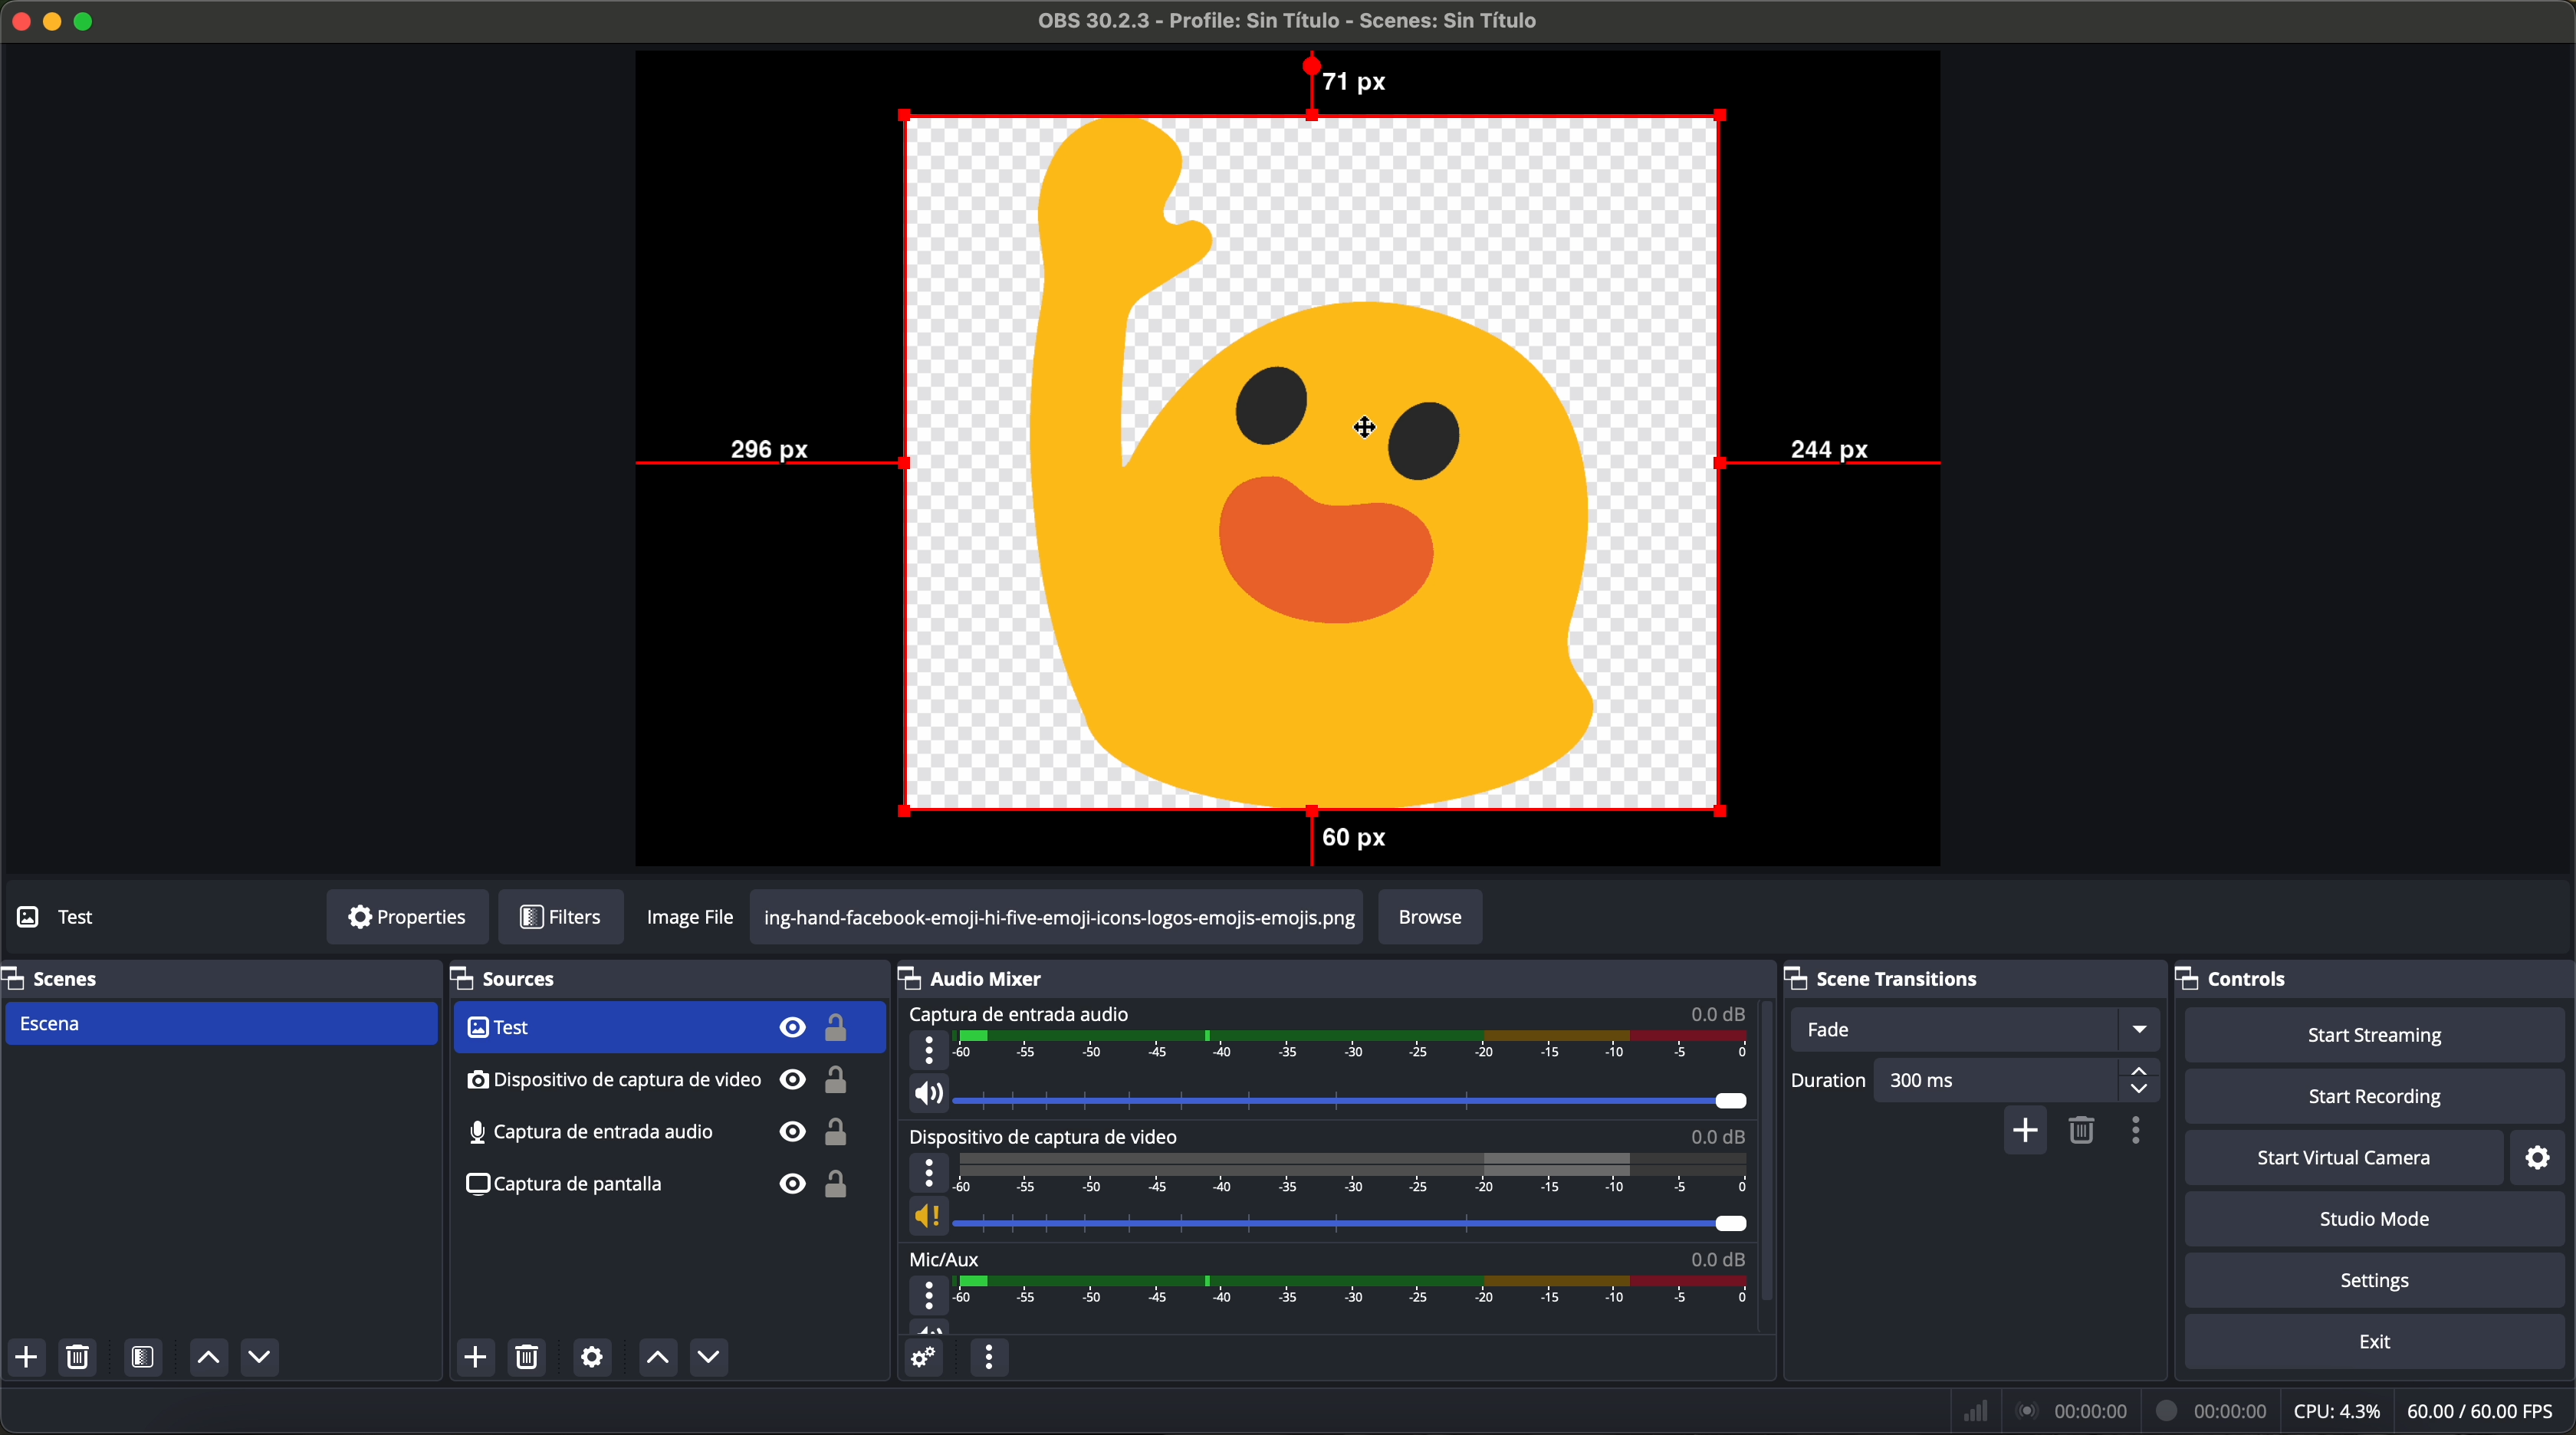 This screenshot has height=1435, width=2576. What do you see at coordinates (2379, 1098) in the screenshot?
I see `start recording` at bounding box center [2379, 1098].